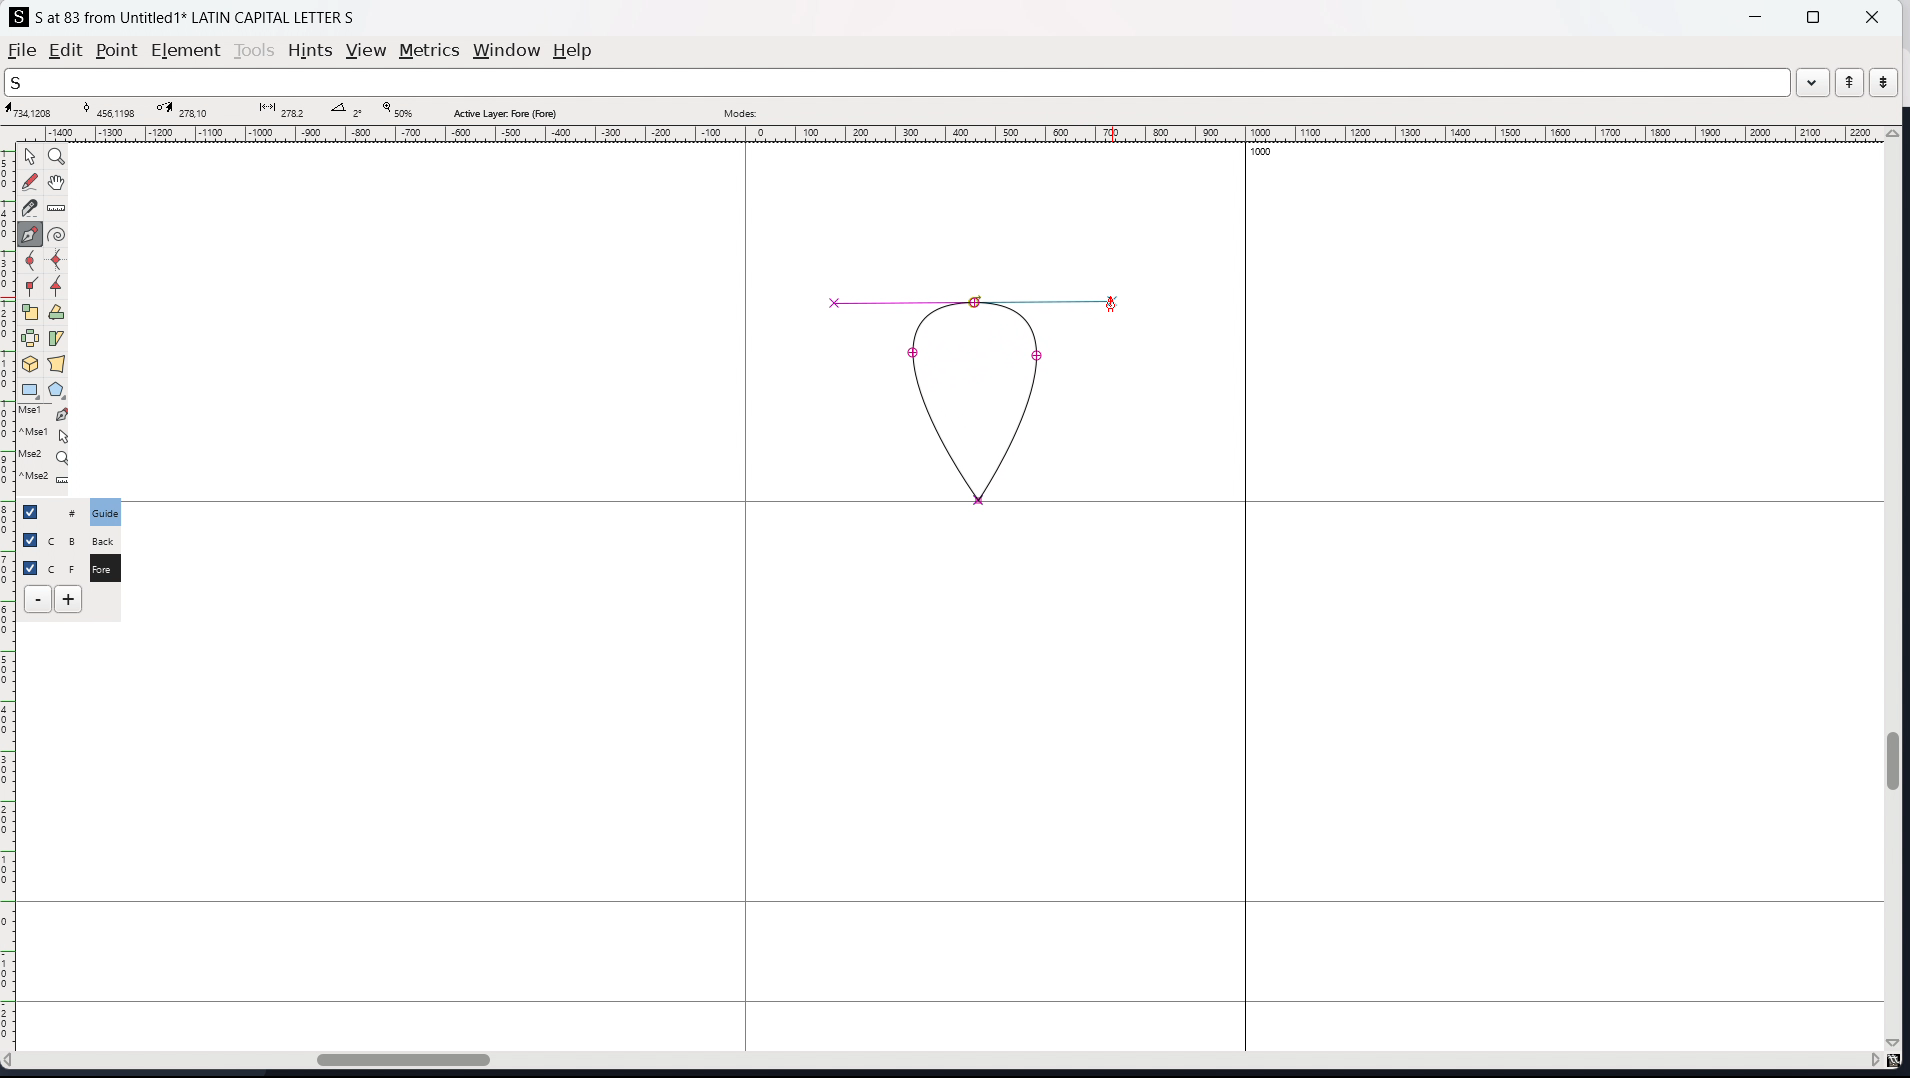 Image resolution: width=1910 pixels, height=1078 pixels. What do you see at coordinates (1883, 81) in the screenshot?
I see `next word in the wordlist` at bounding box center [1883, 81].